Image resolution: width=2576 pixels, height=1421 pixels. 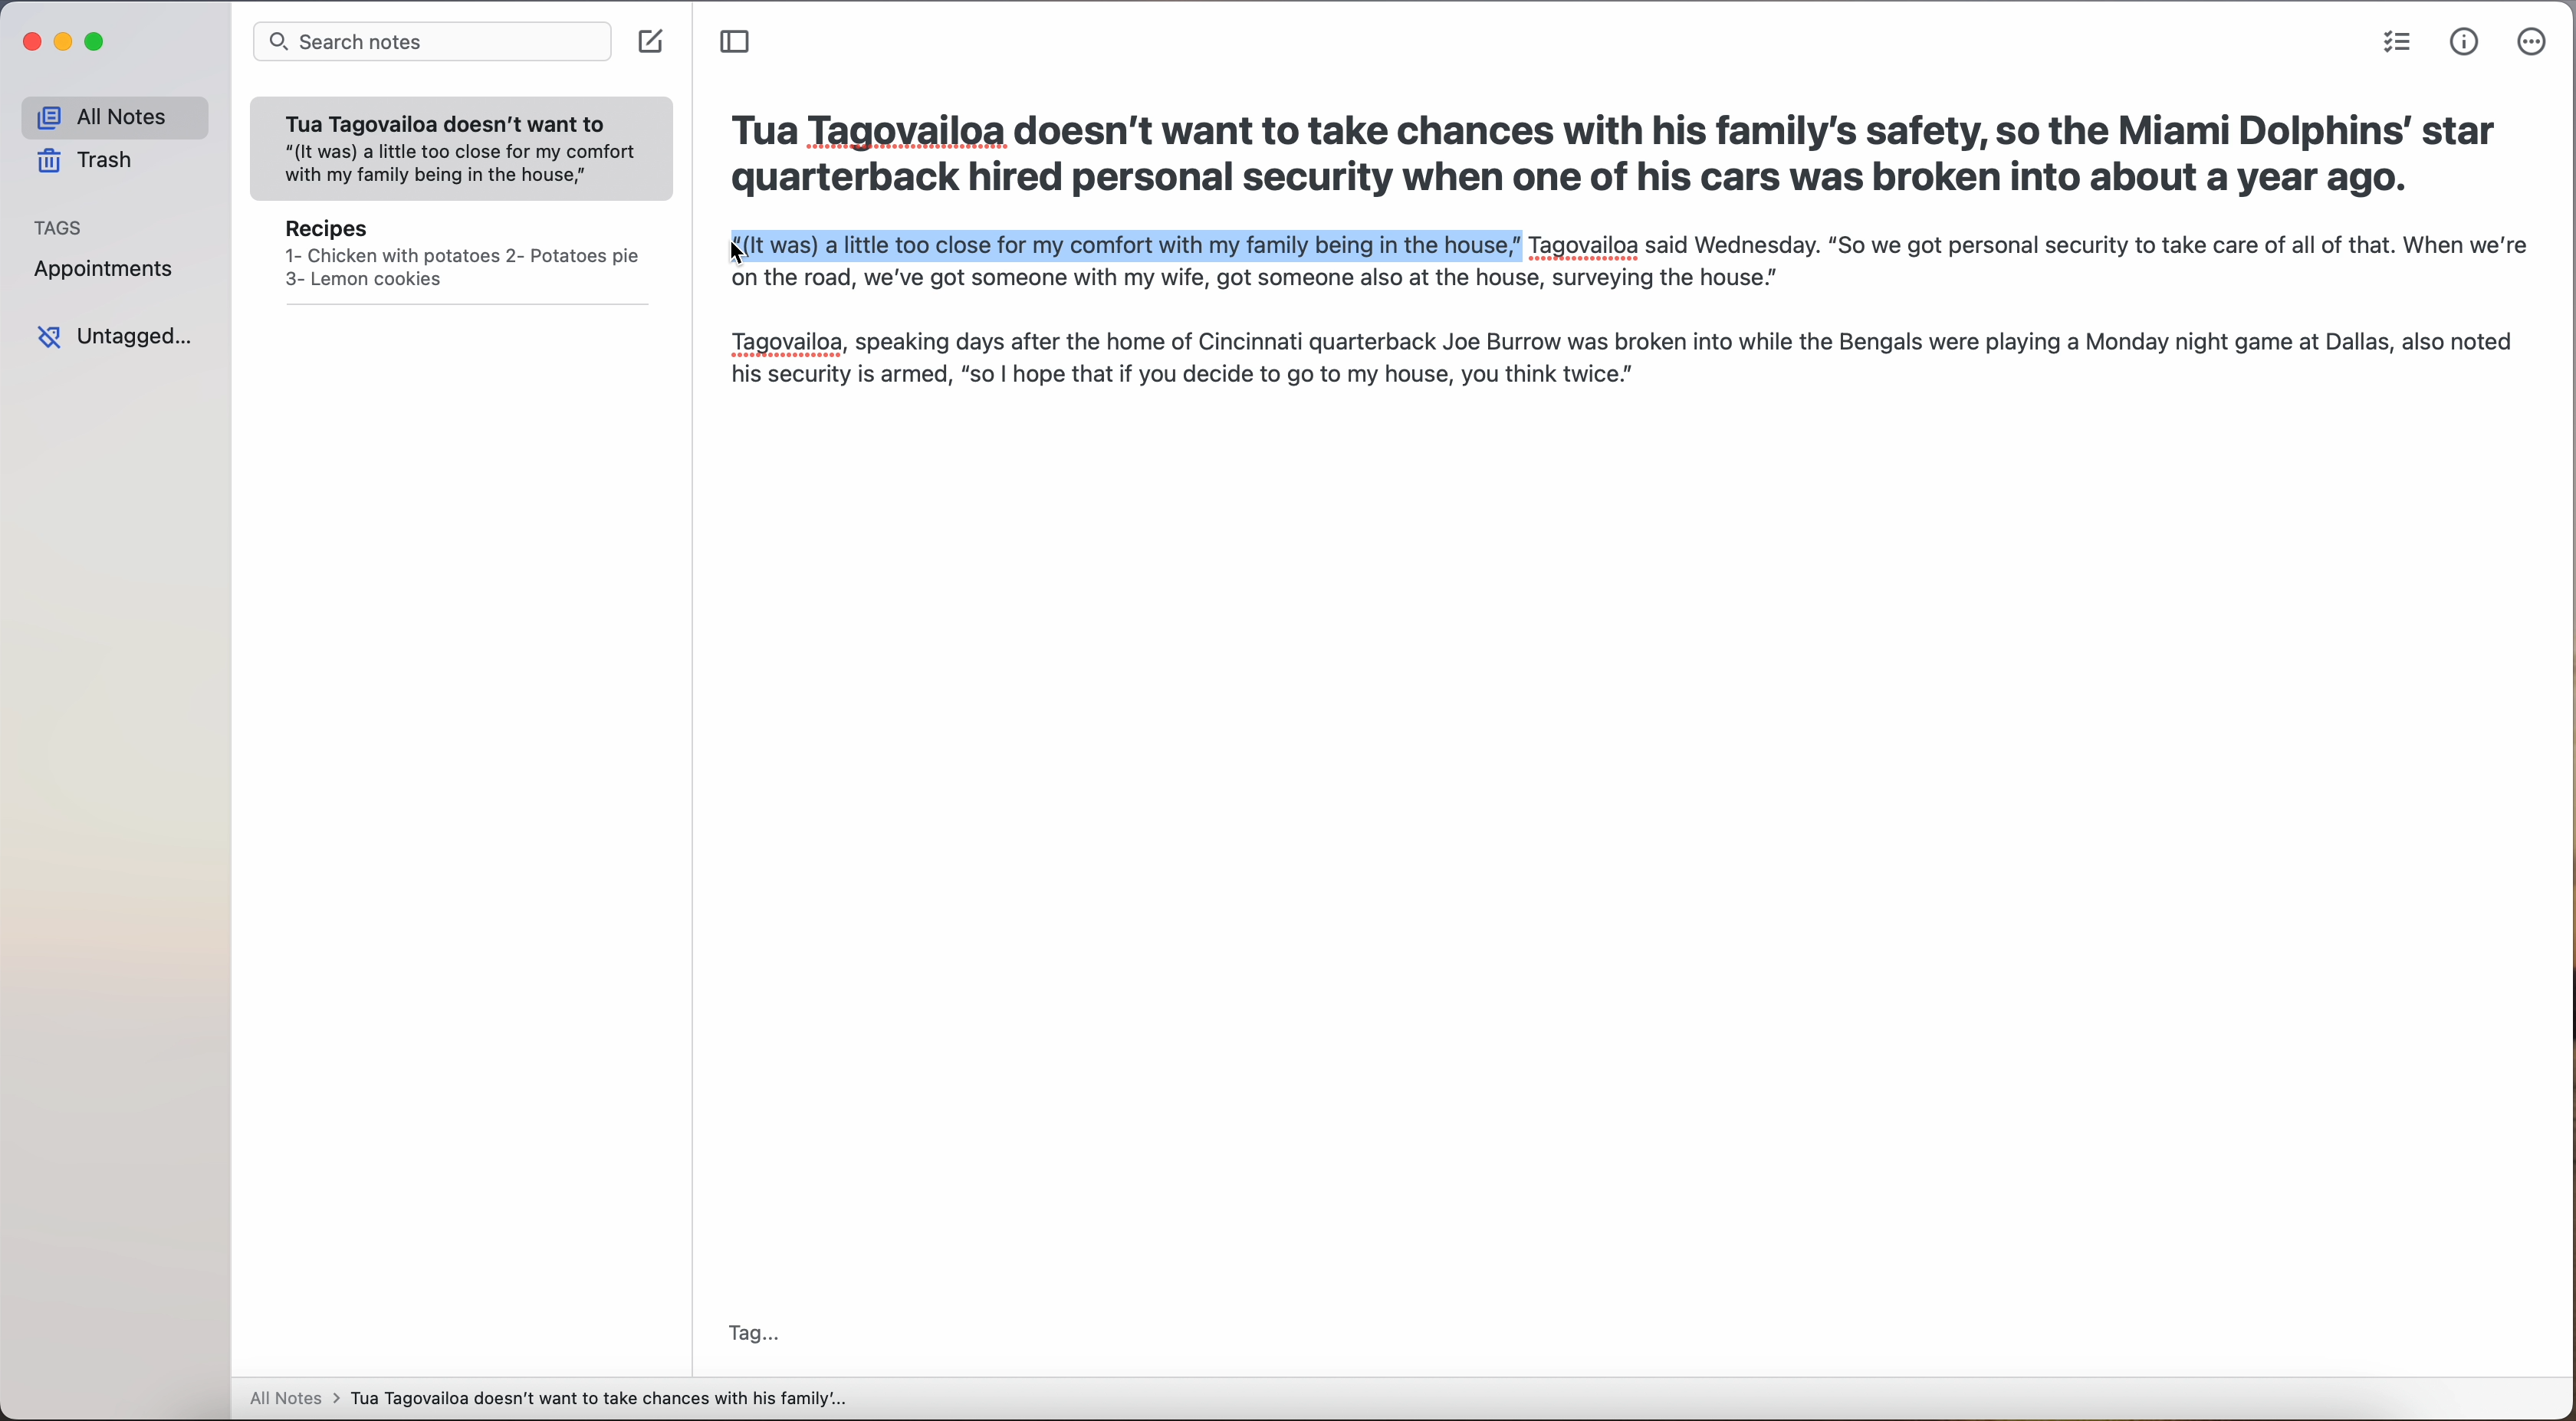 What do you see at coordinates (755, 1335) in the screenshot?
I see `tag` at bounding box center [755, 1335].